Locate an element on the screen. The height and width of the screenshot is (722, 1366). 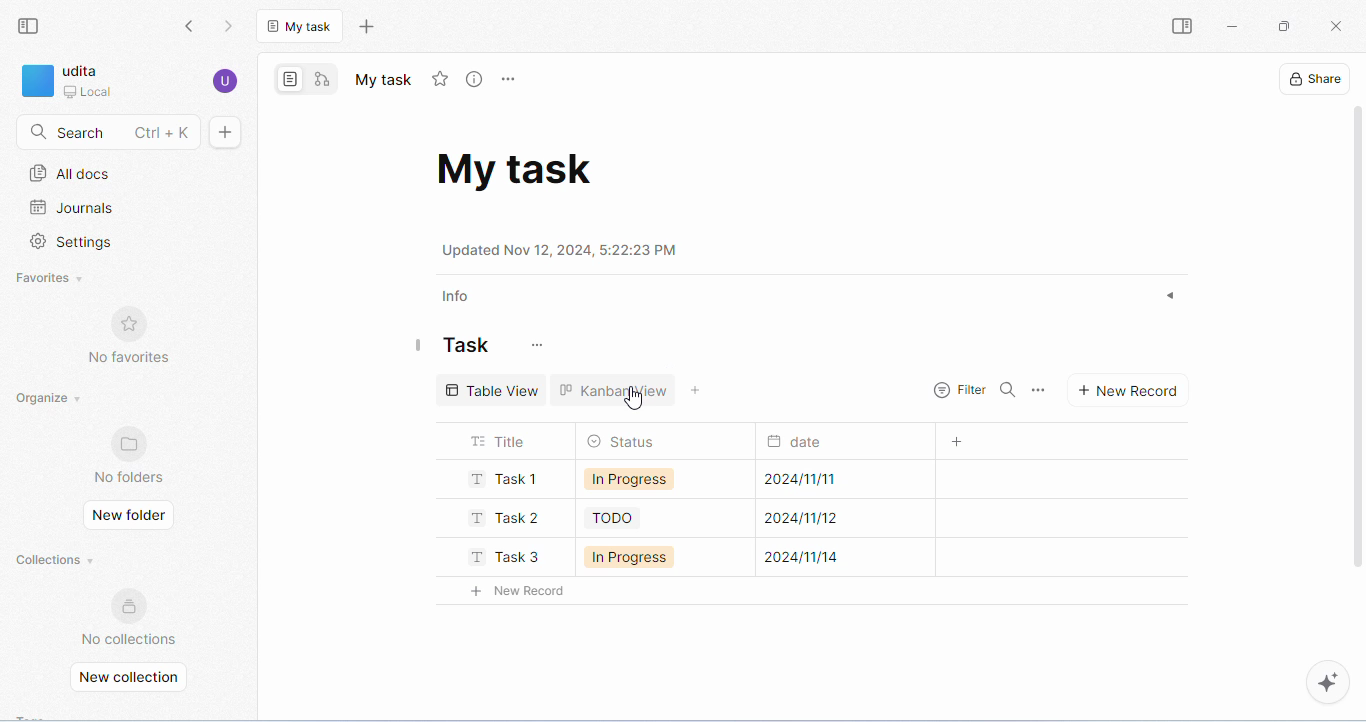
new record is located at coordinates (1137, 393).